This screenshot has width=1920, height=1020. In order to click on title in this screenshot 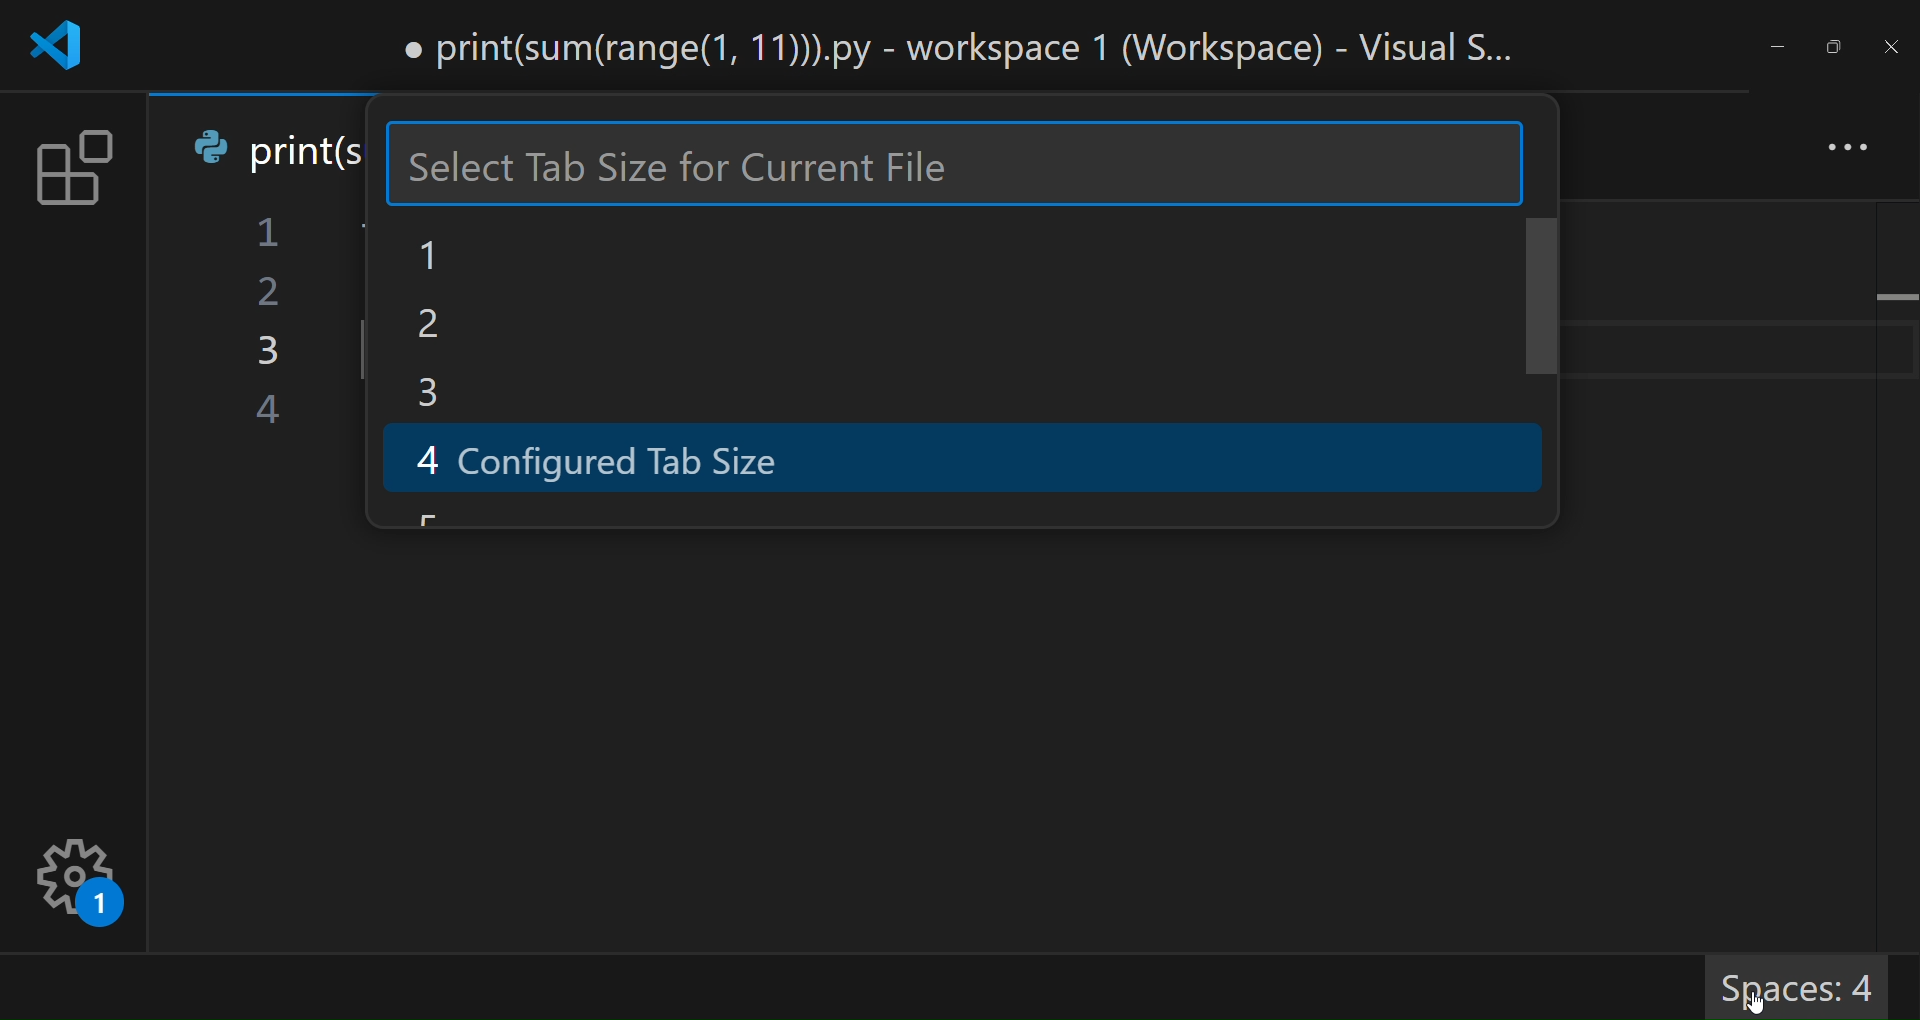, I will do `click(966, 51)`.